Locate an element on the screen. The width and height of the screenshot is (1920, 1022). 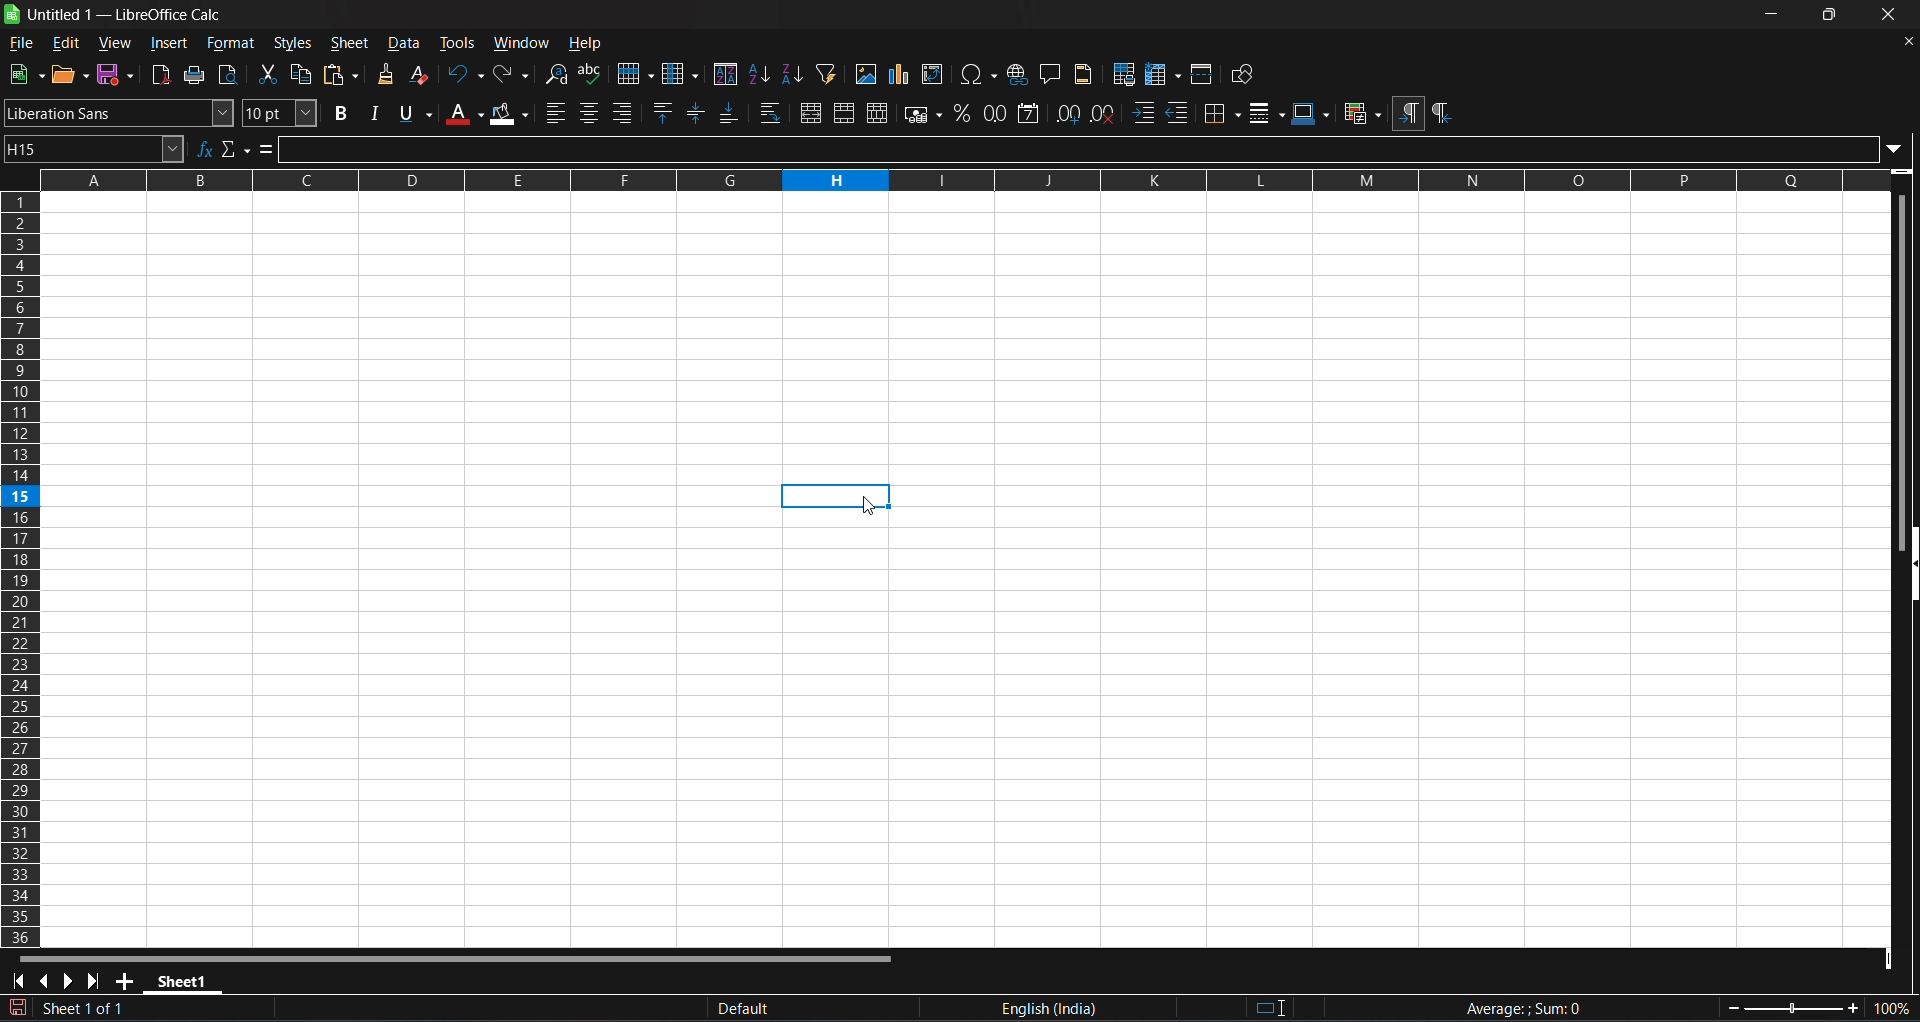
formula is located at coordinates (266, 148).